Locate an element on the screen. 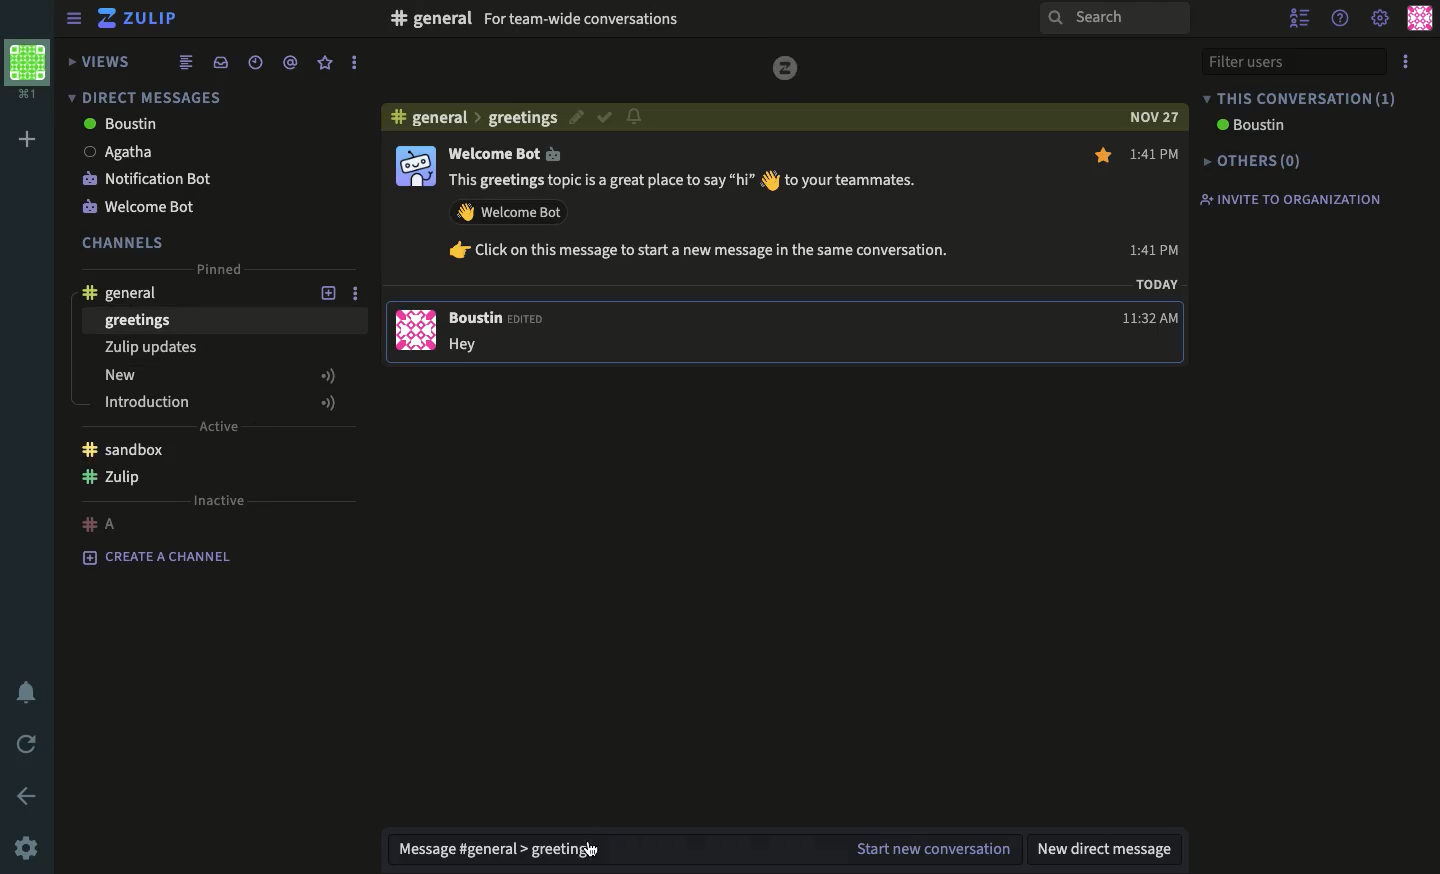 The height and width of the screenshot is (874, 1440). This greetings topic is a great place to say “hi” § to your teammates.
AY Welcome Bot
fr Click on this message to start a new message in the same conversation. is located at coordinates (704, 218).